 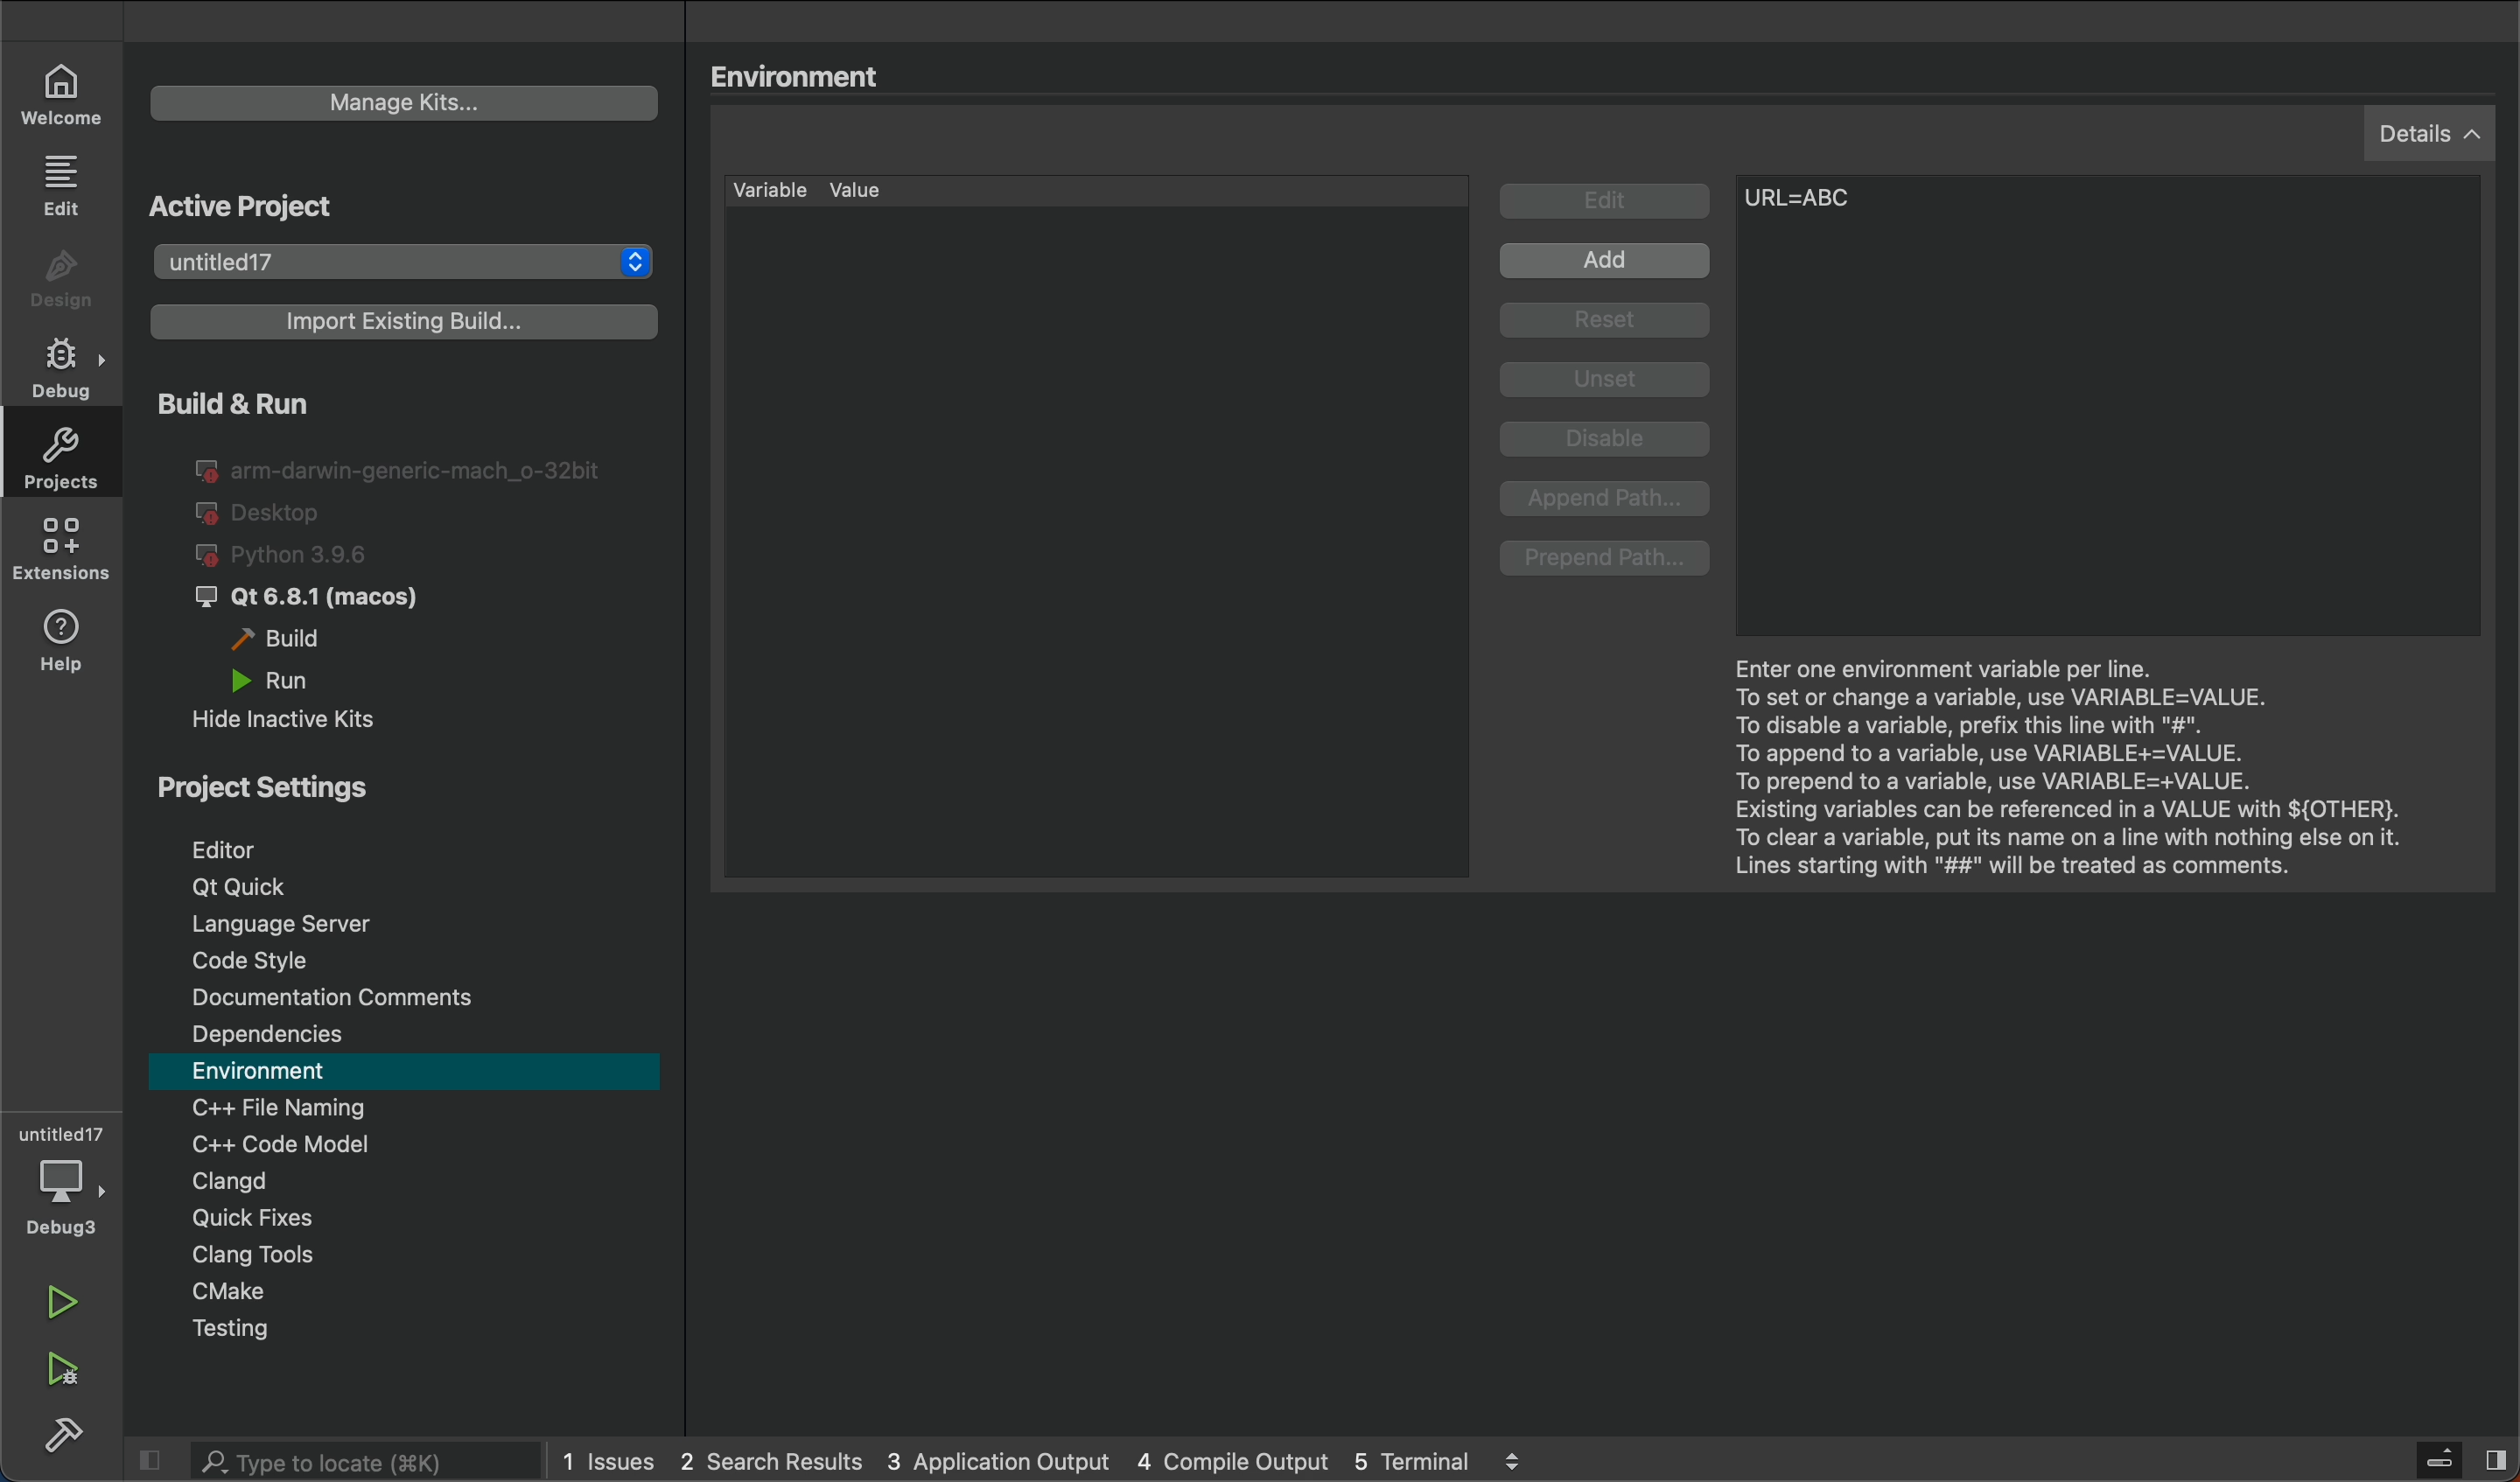 What do you see at coordinates (265, 514) in the screenshot?
I see `desktop` at bounding box center [265, 514].